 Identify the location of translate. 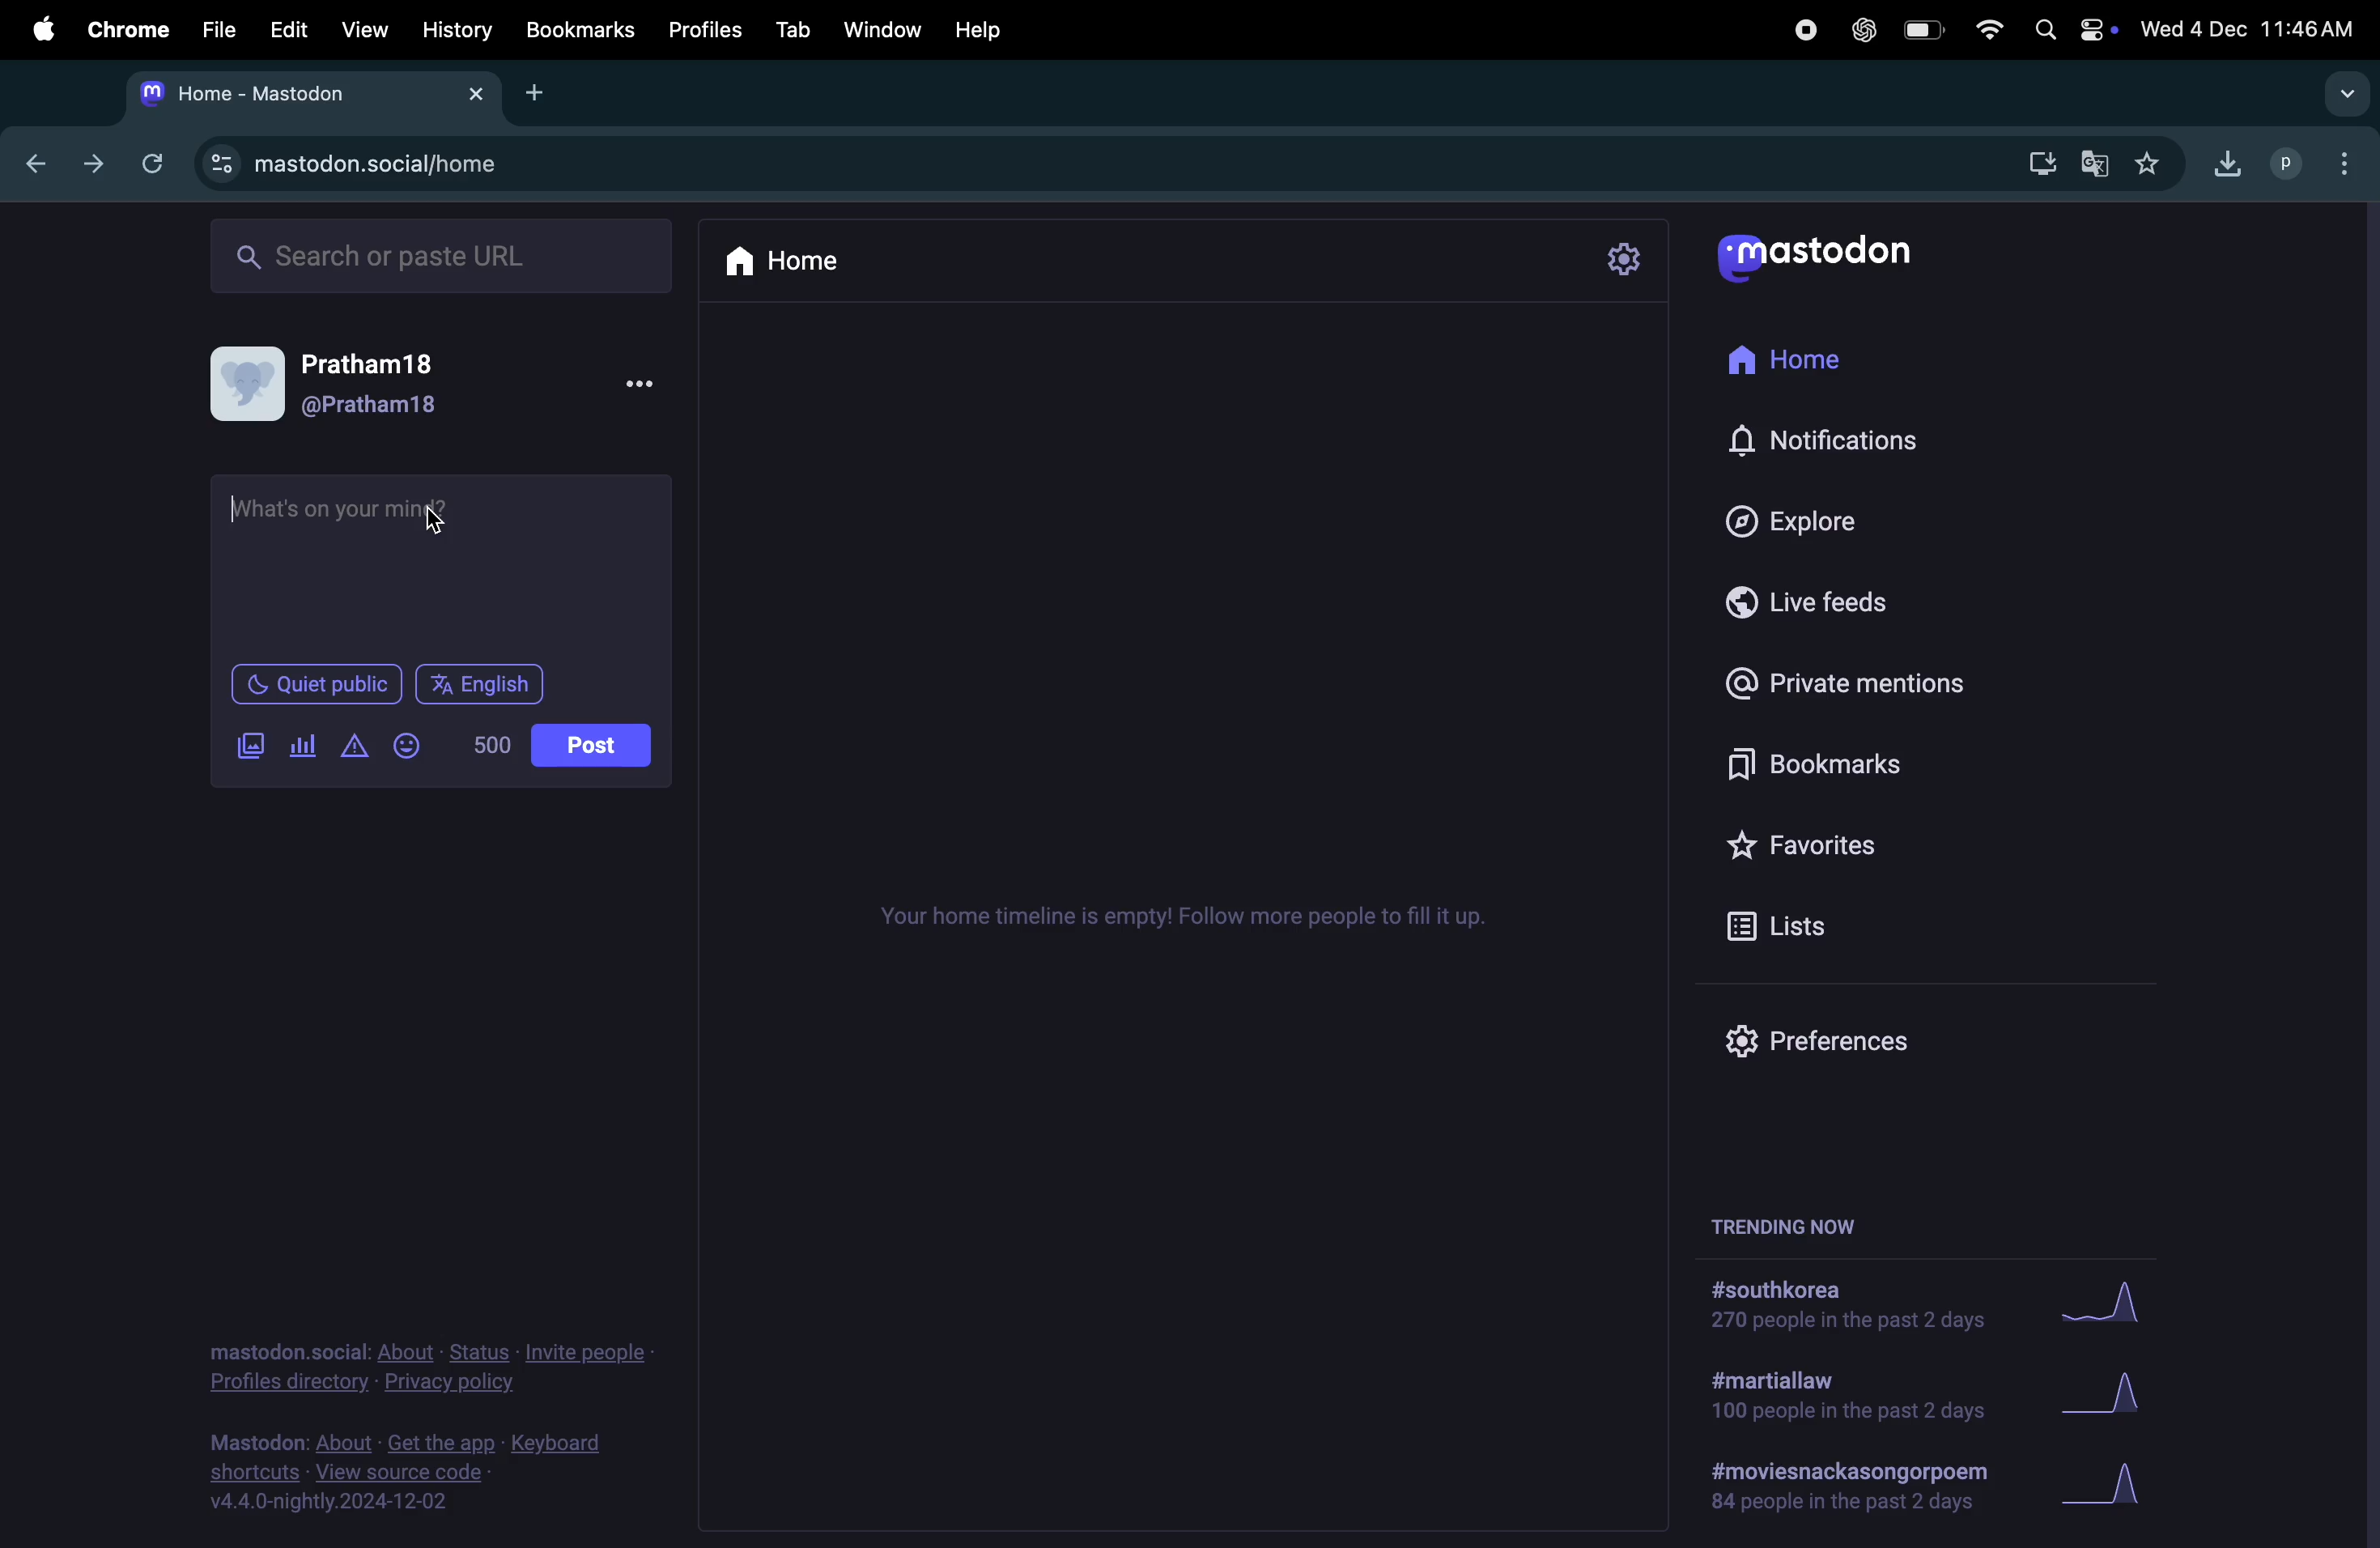
(2101, 161).